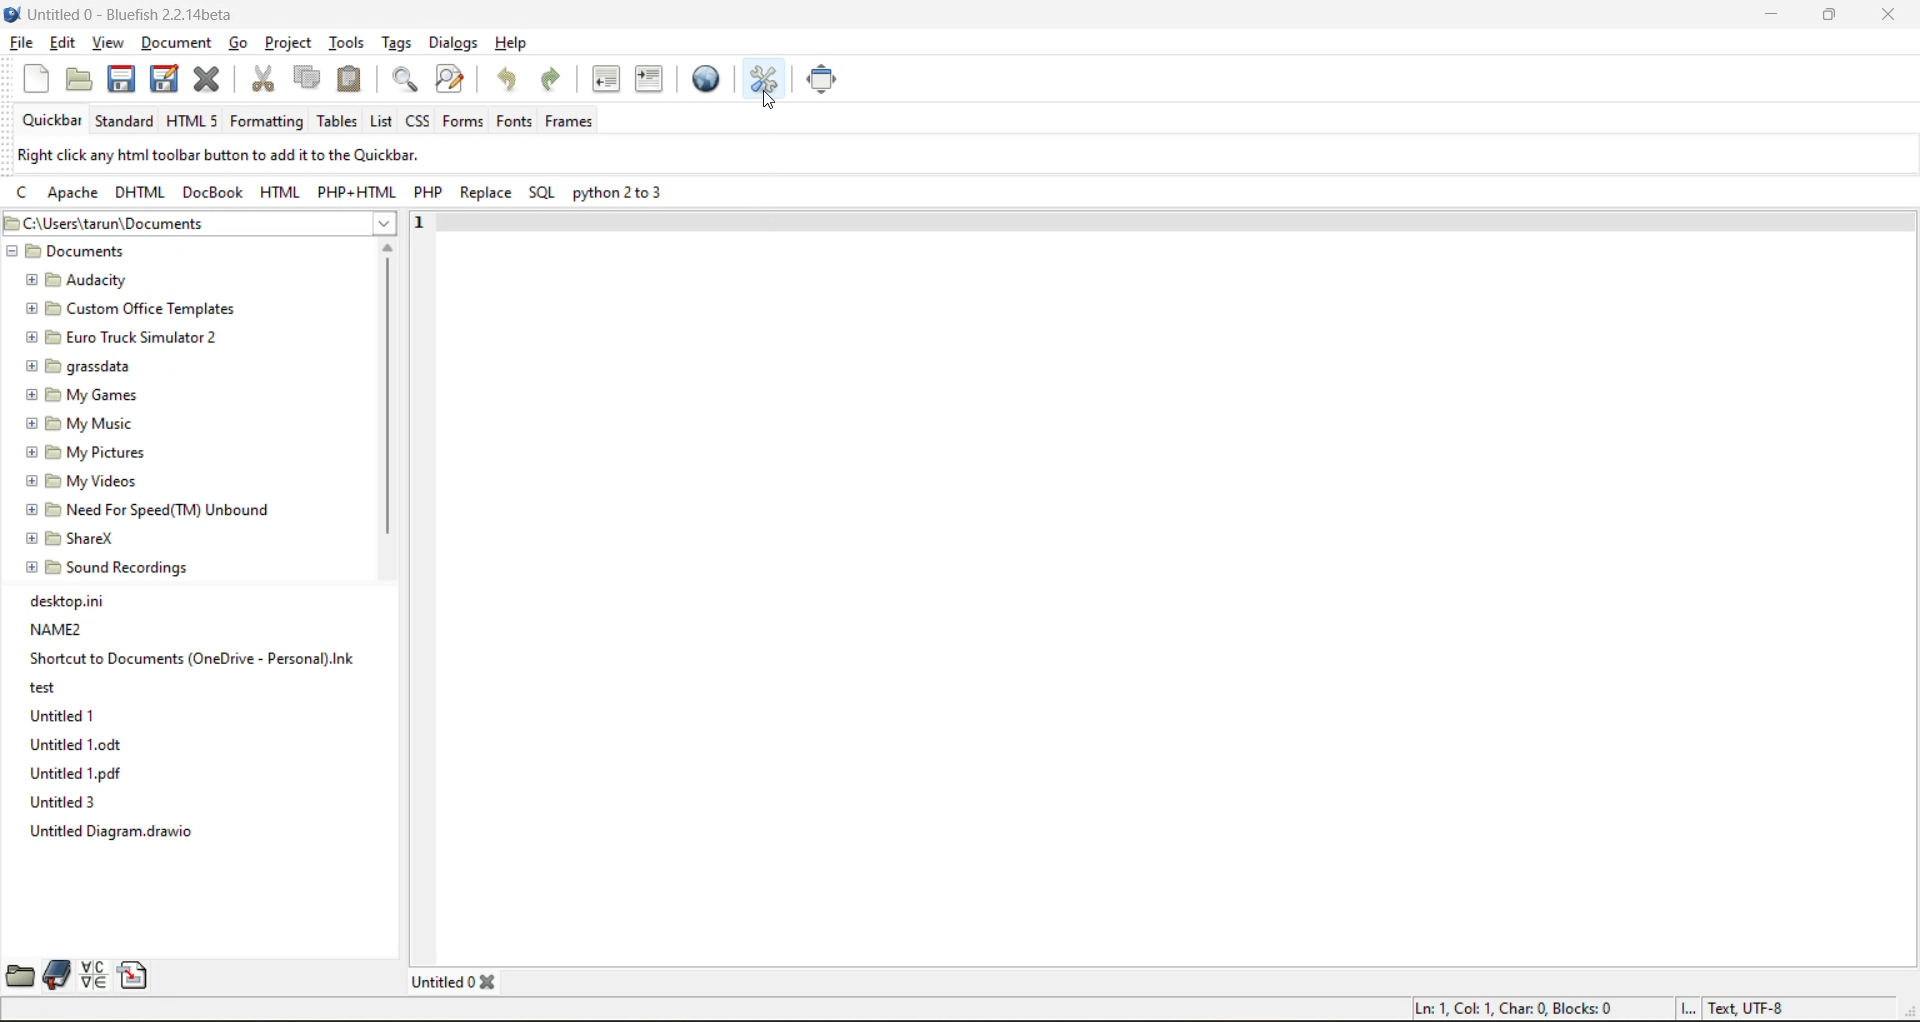  What do you see at coordinates (77, 80) in the screenshot?
I see `open` at bounding box center [77, 80].